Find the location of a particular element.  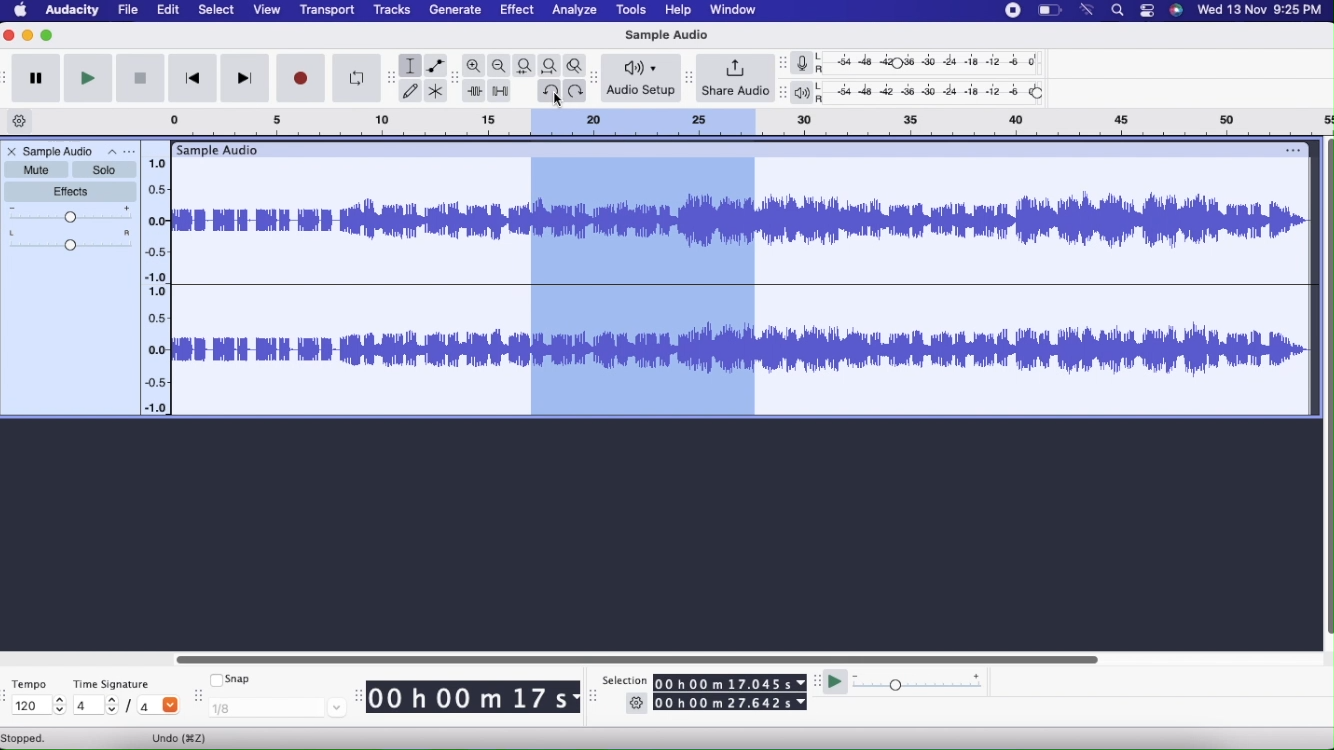

00 h 00 m 27.131 s is located at coordinates (732, 704).